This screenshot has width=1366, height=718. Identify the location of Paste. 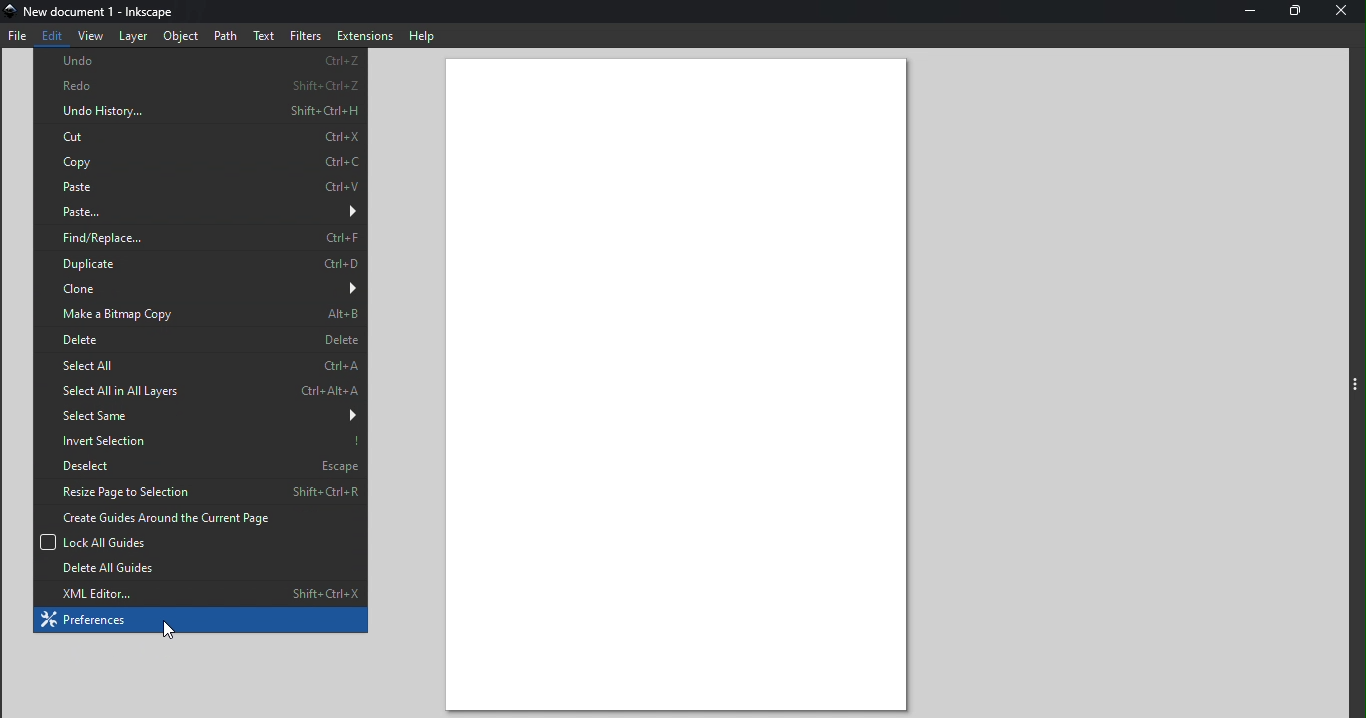
(199, 185).